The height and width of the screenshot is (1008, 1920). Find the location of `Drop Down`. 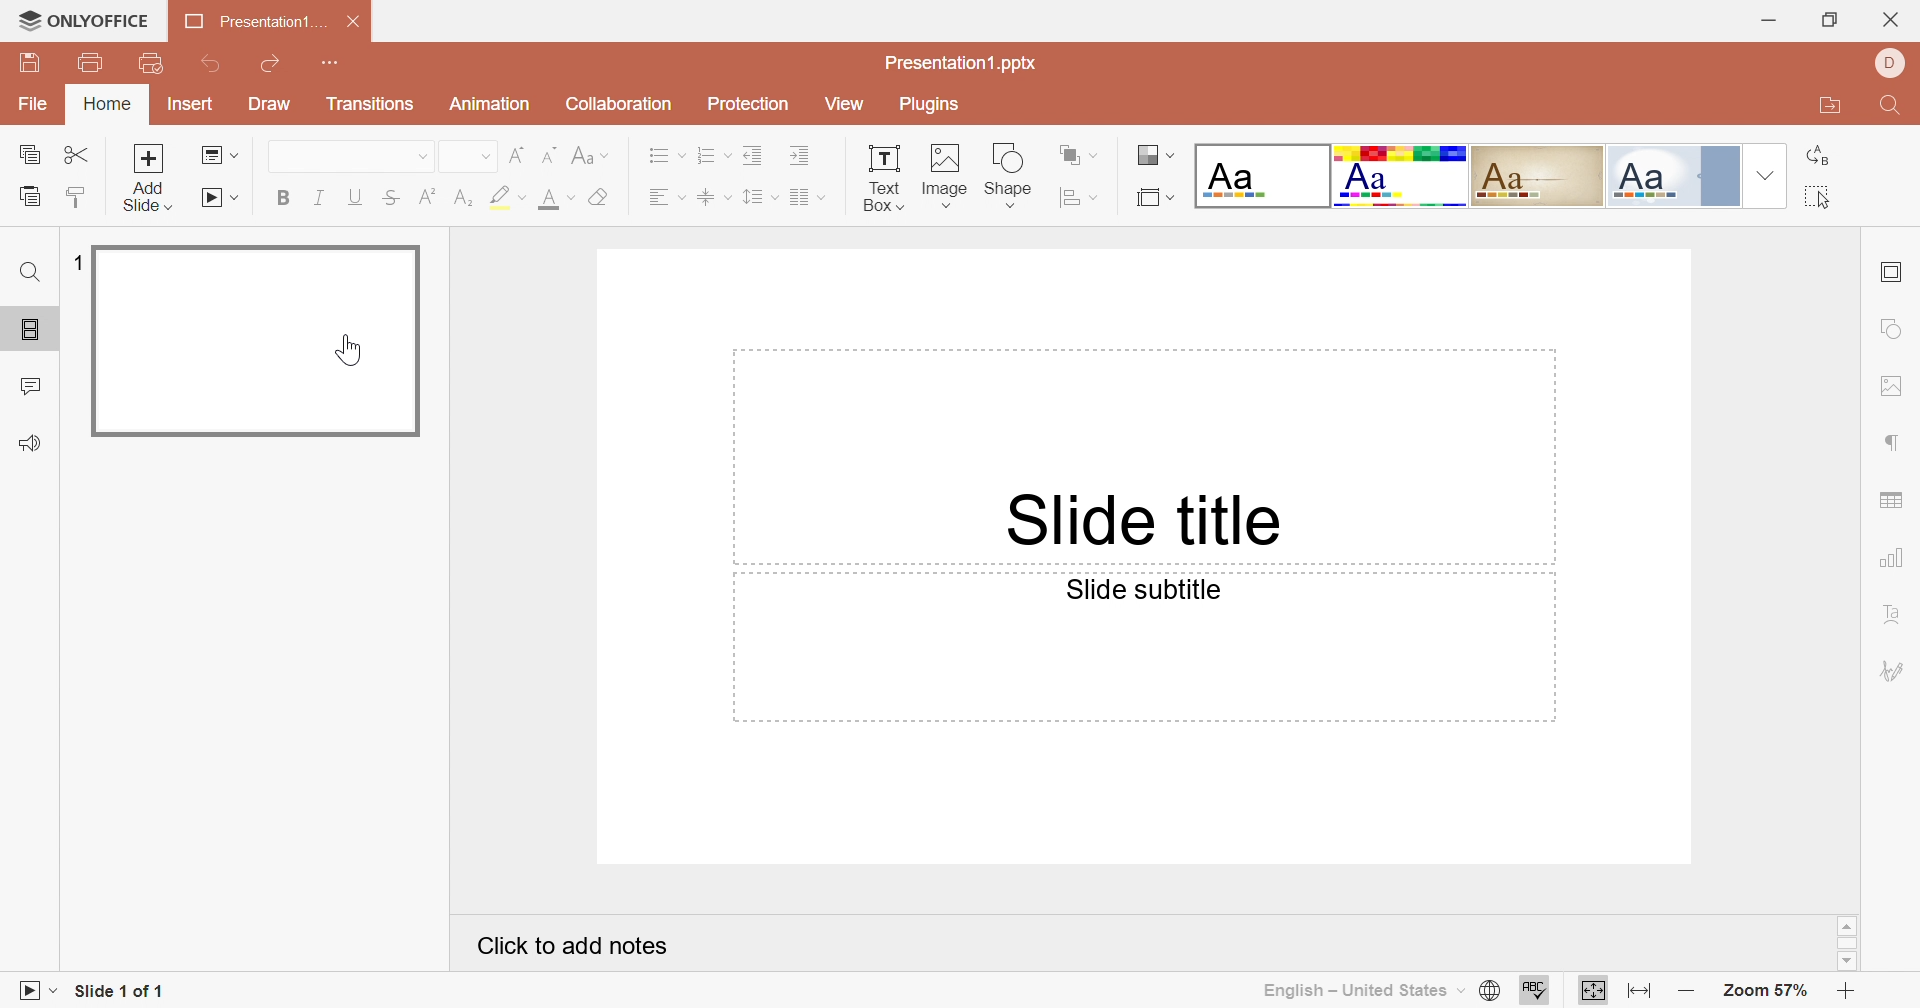

Drop Down is located at coordinates (484, 155).